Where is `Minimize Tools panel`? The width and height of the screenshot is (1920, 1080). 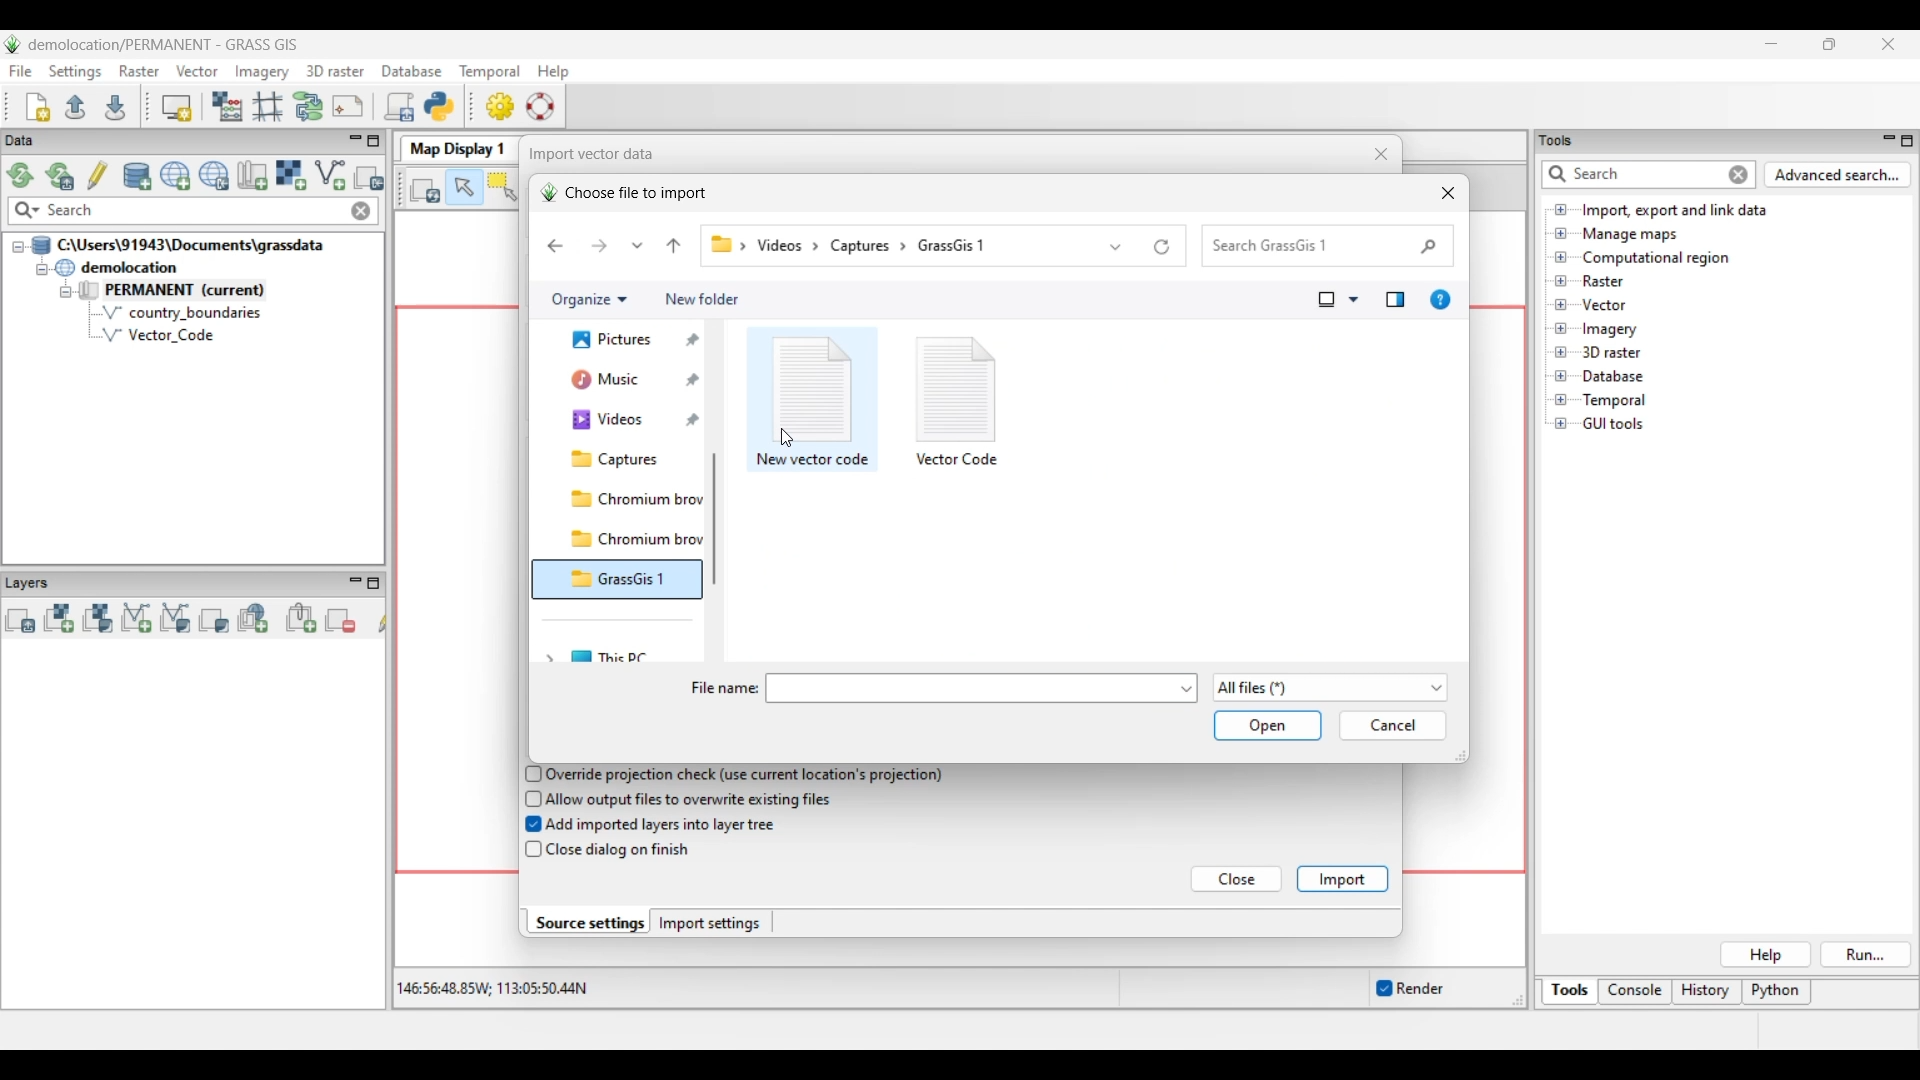
Minimize Tools panel is located at coordinates (1886, 140).